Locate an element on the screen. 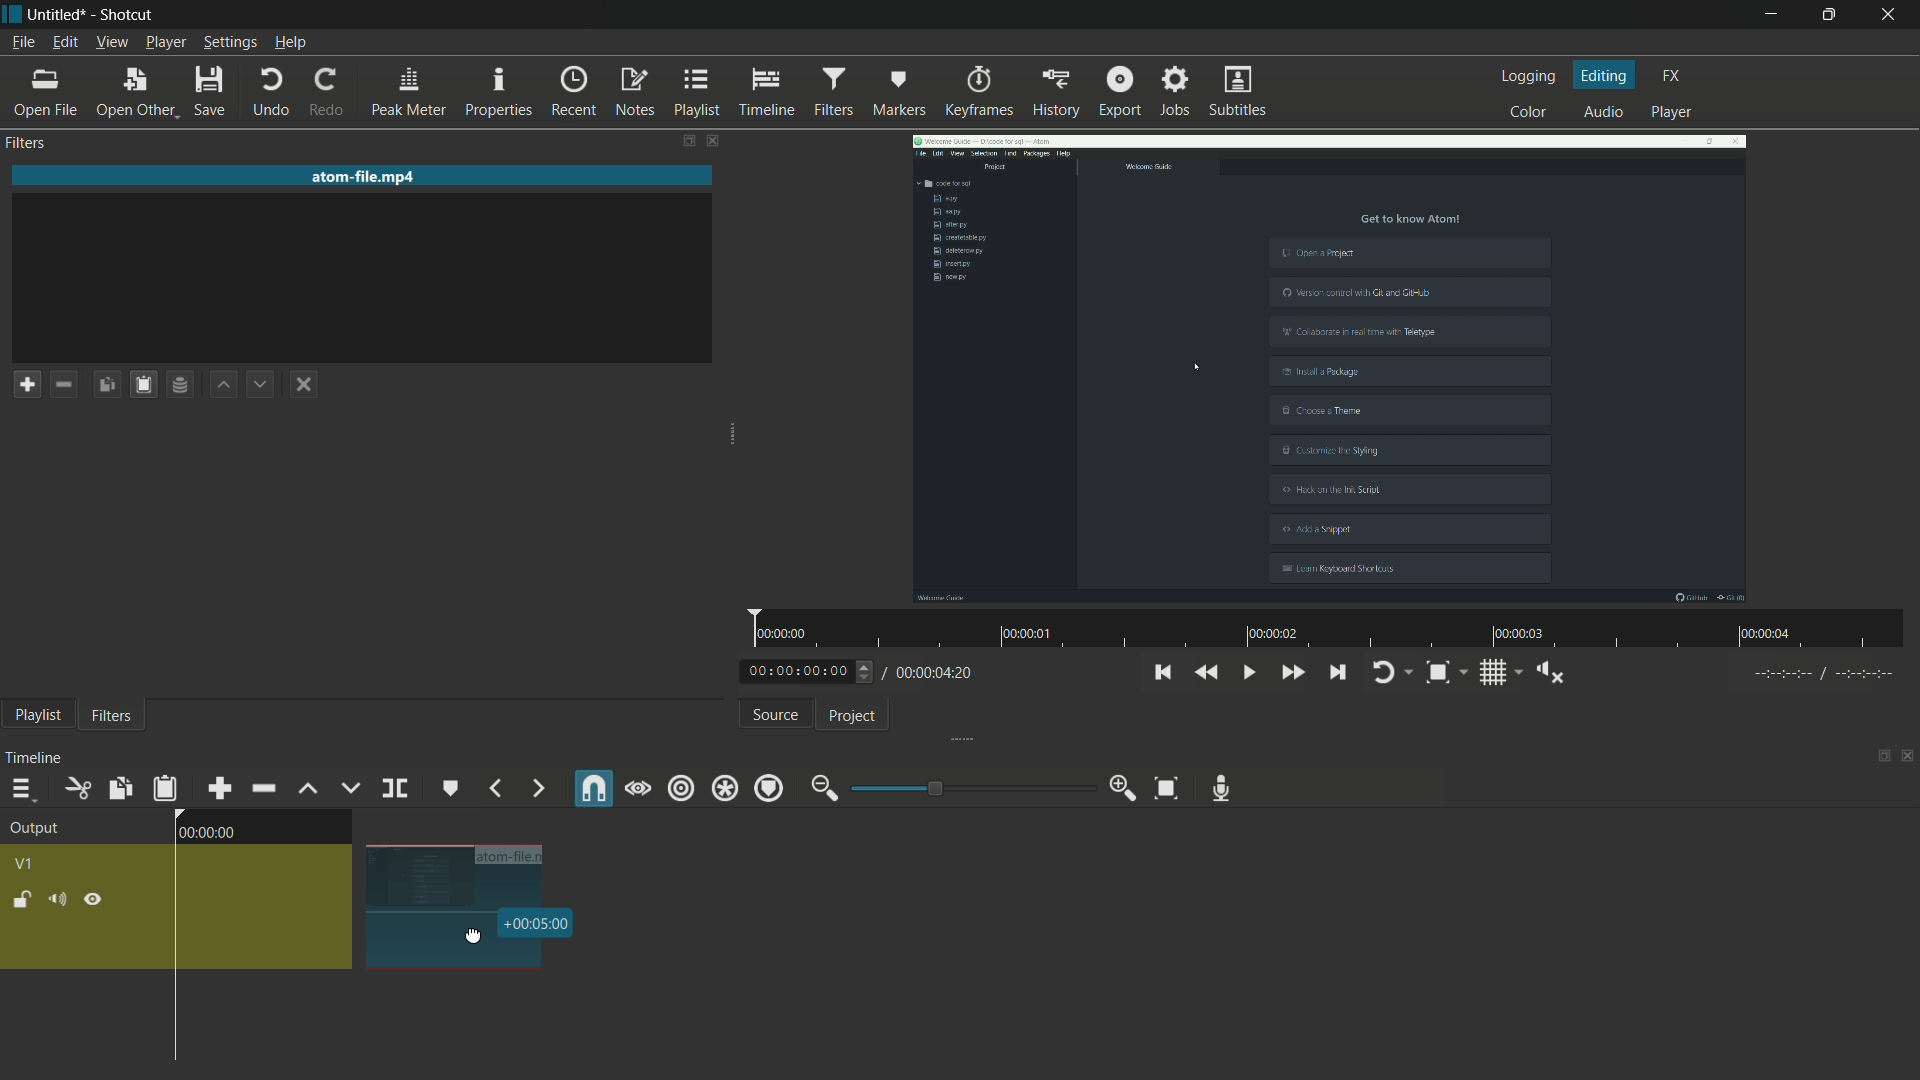 This screenshot has height=1080, width=1920. save filter set is located at coordinates (179, 386).